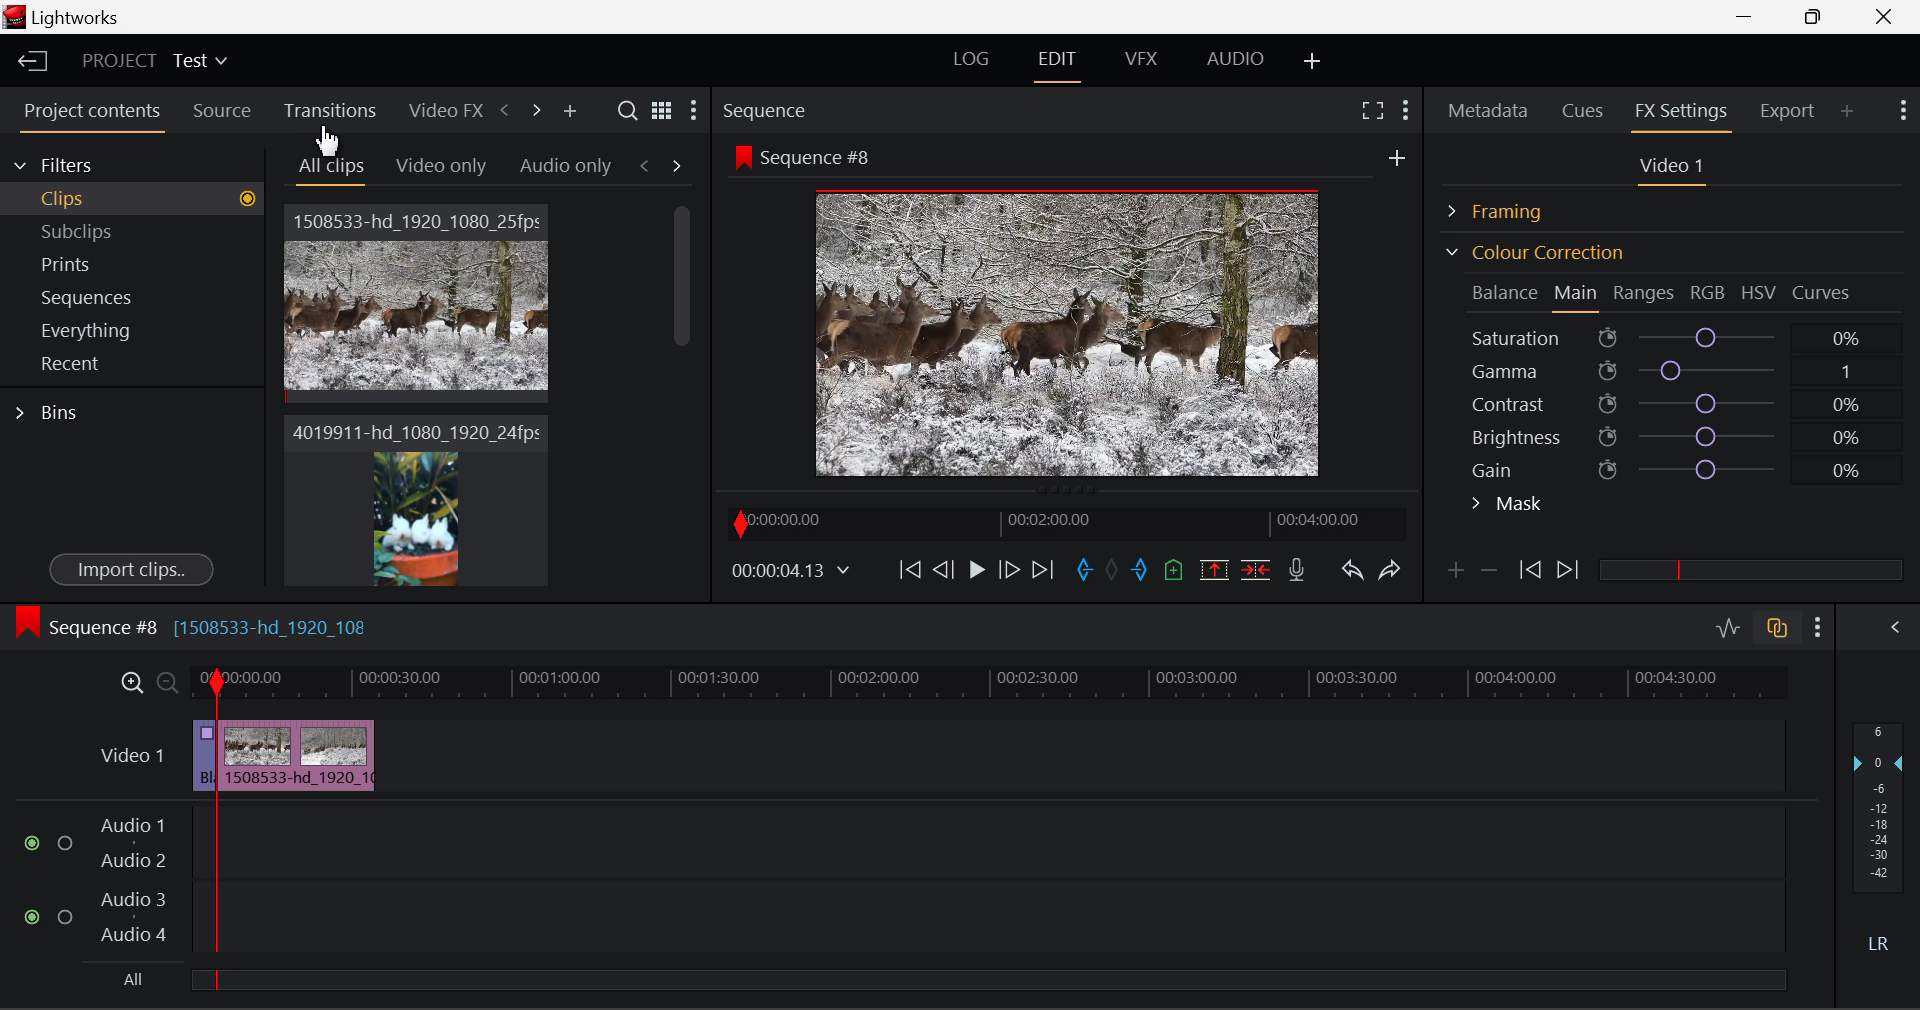  What do you see at coordinates (415, 518) in the screenshot?
I see `Clip 2` at bounding box center [415, 518].